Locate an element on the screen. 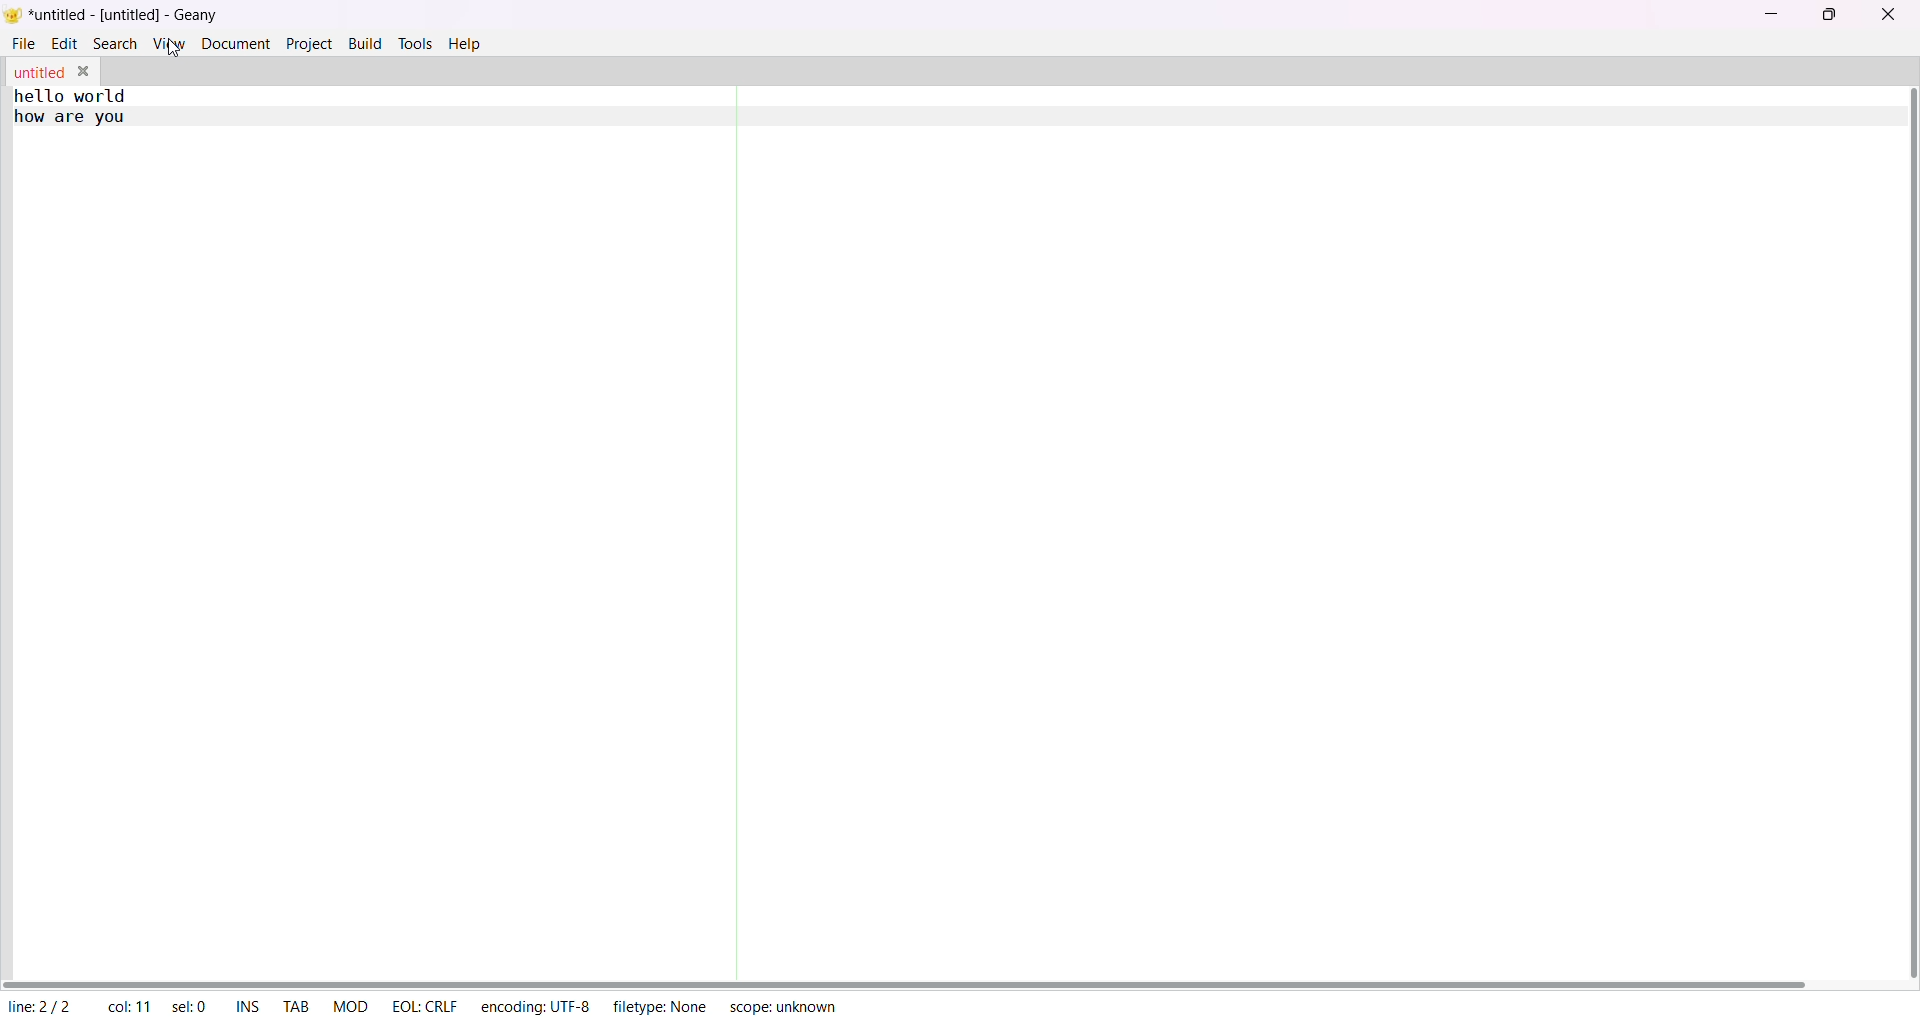 This screenshot has height=1018, width=1920. title is located at coordinates (126, 15).